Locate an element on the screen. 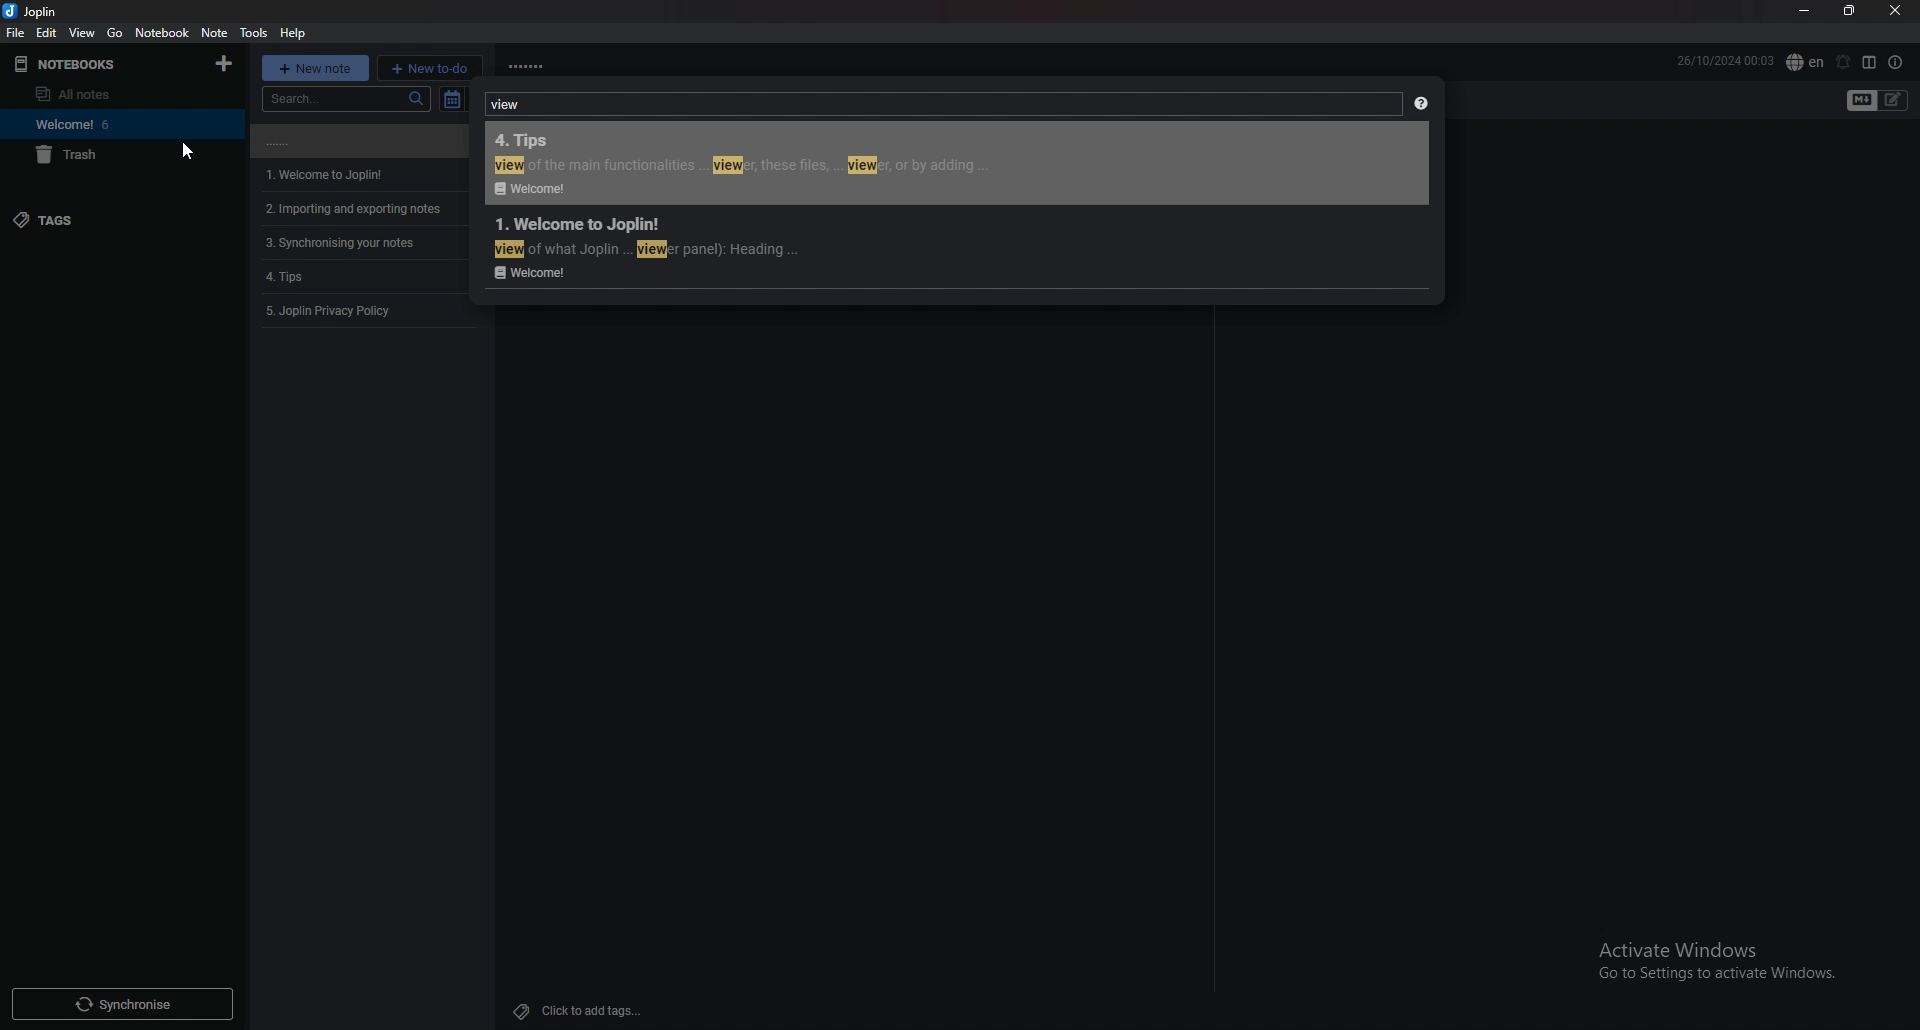  note 4 is located at coordinates (366, 243).